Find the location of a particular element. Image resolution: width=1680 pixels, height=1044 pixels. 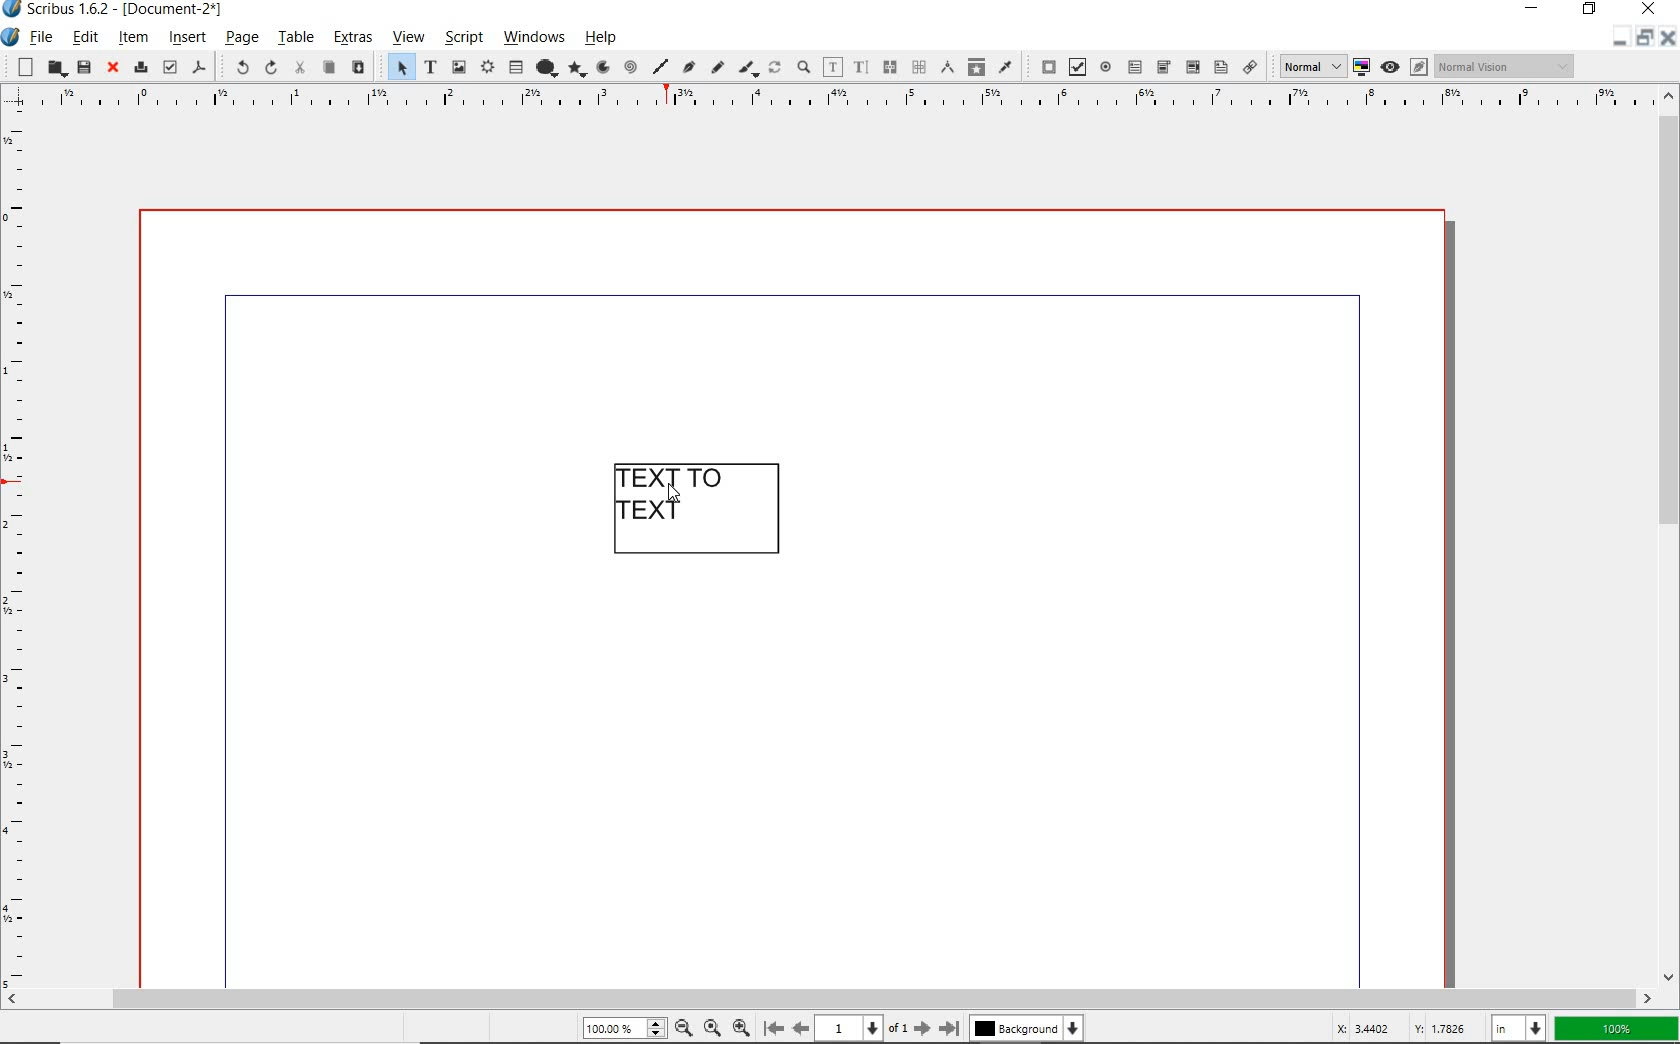

preview mode is located at coordinates (1405, 67).